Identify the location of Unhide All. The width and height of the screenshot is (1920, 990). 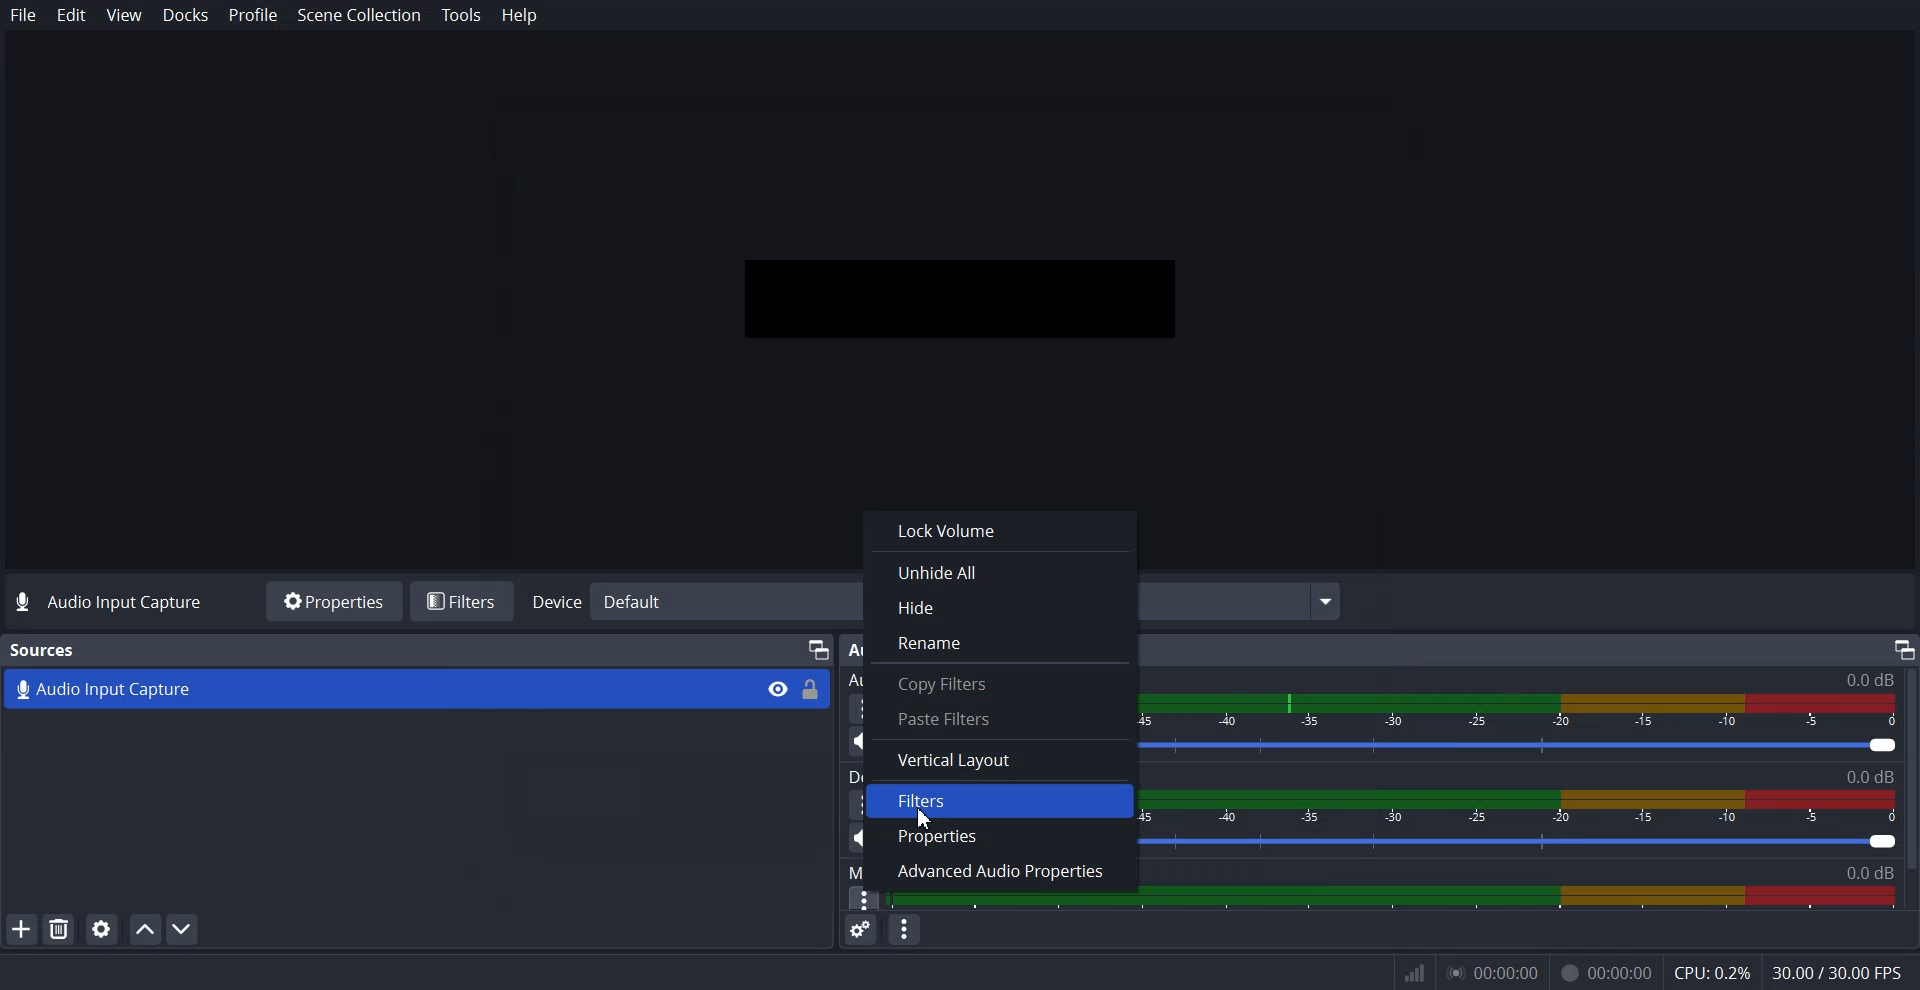
(1009, 572).